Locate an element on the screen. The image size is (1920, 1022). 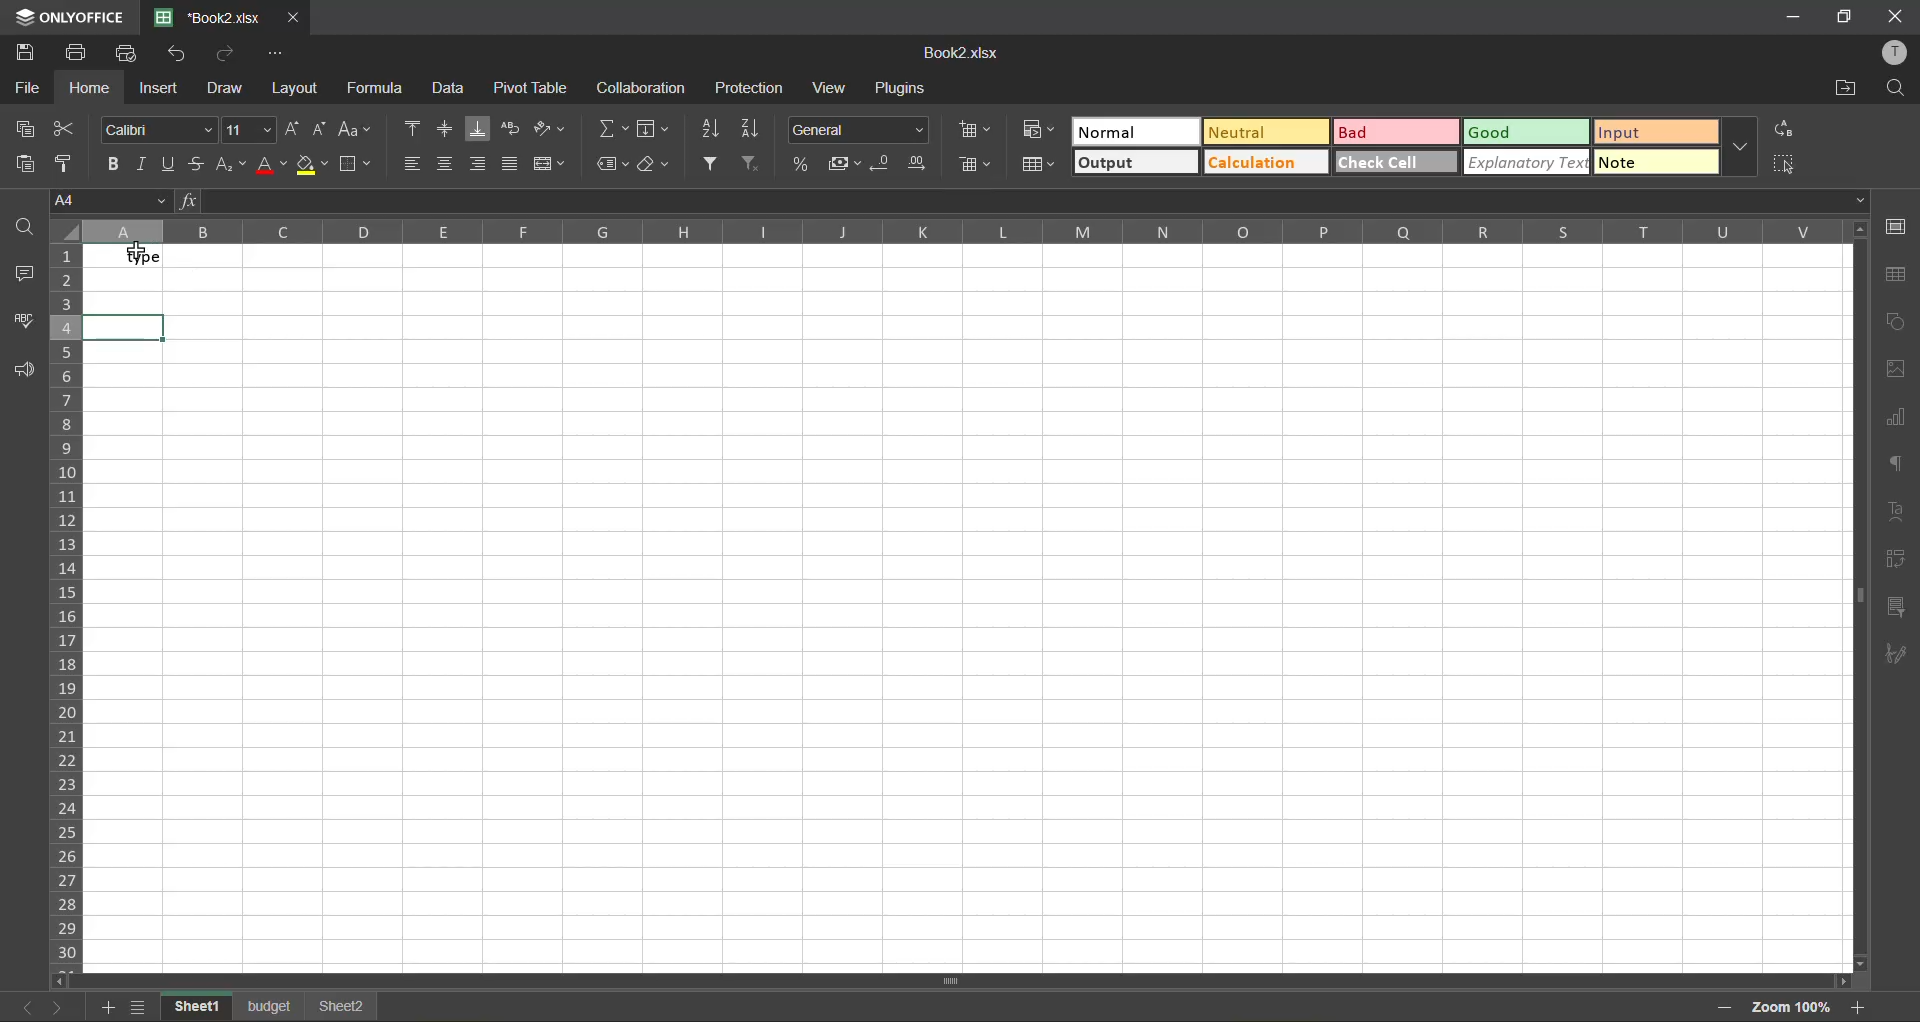
conditional formatting is located at coordinates (1036, 130).